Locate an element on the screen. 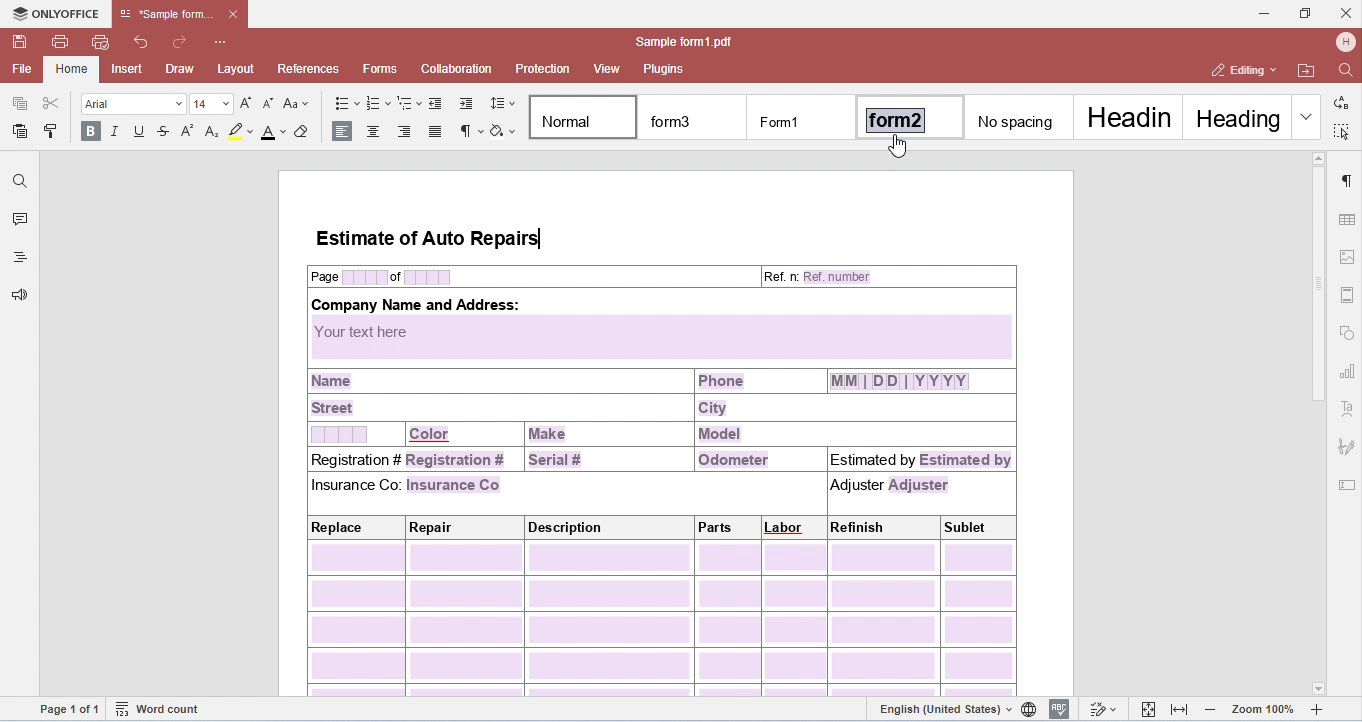 The width and height of the screenshot is (1362, 722). increase indent is located at coordinates (466, 104).